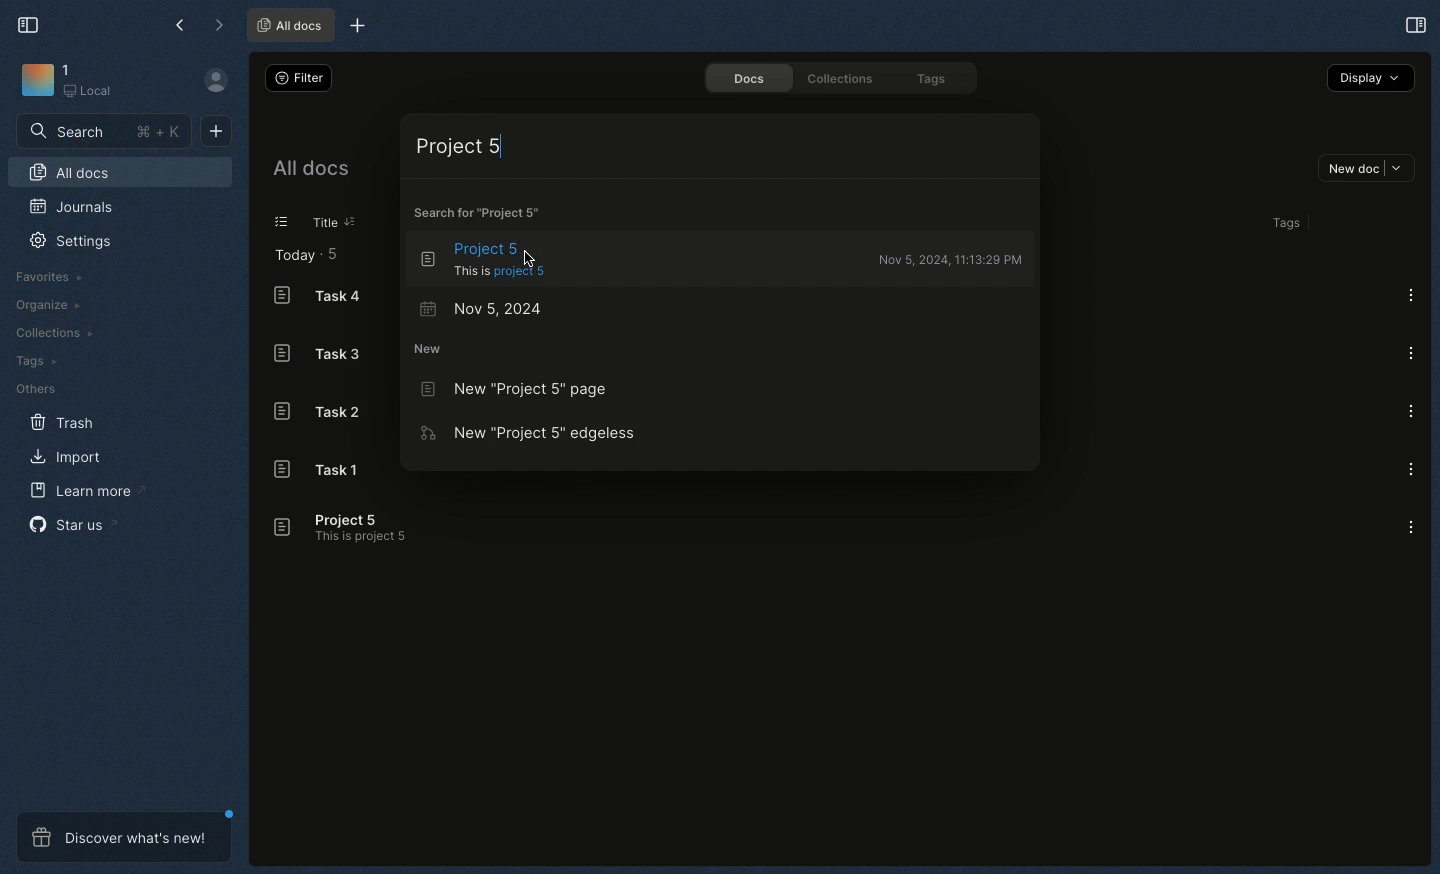 This screenshot has width=1440, height=874. Describe the element at coordinates (105, 134) in the screenshot. I see `Search` at that location.